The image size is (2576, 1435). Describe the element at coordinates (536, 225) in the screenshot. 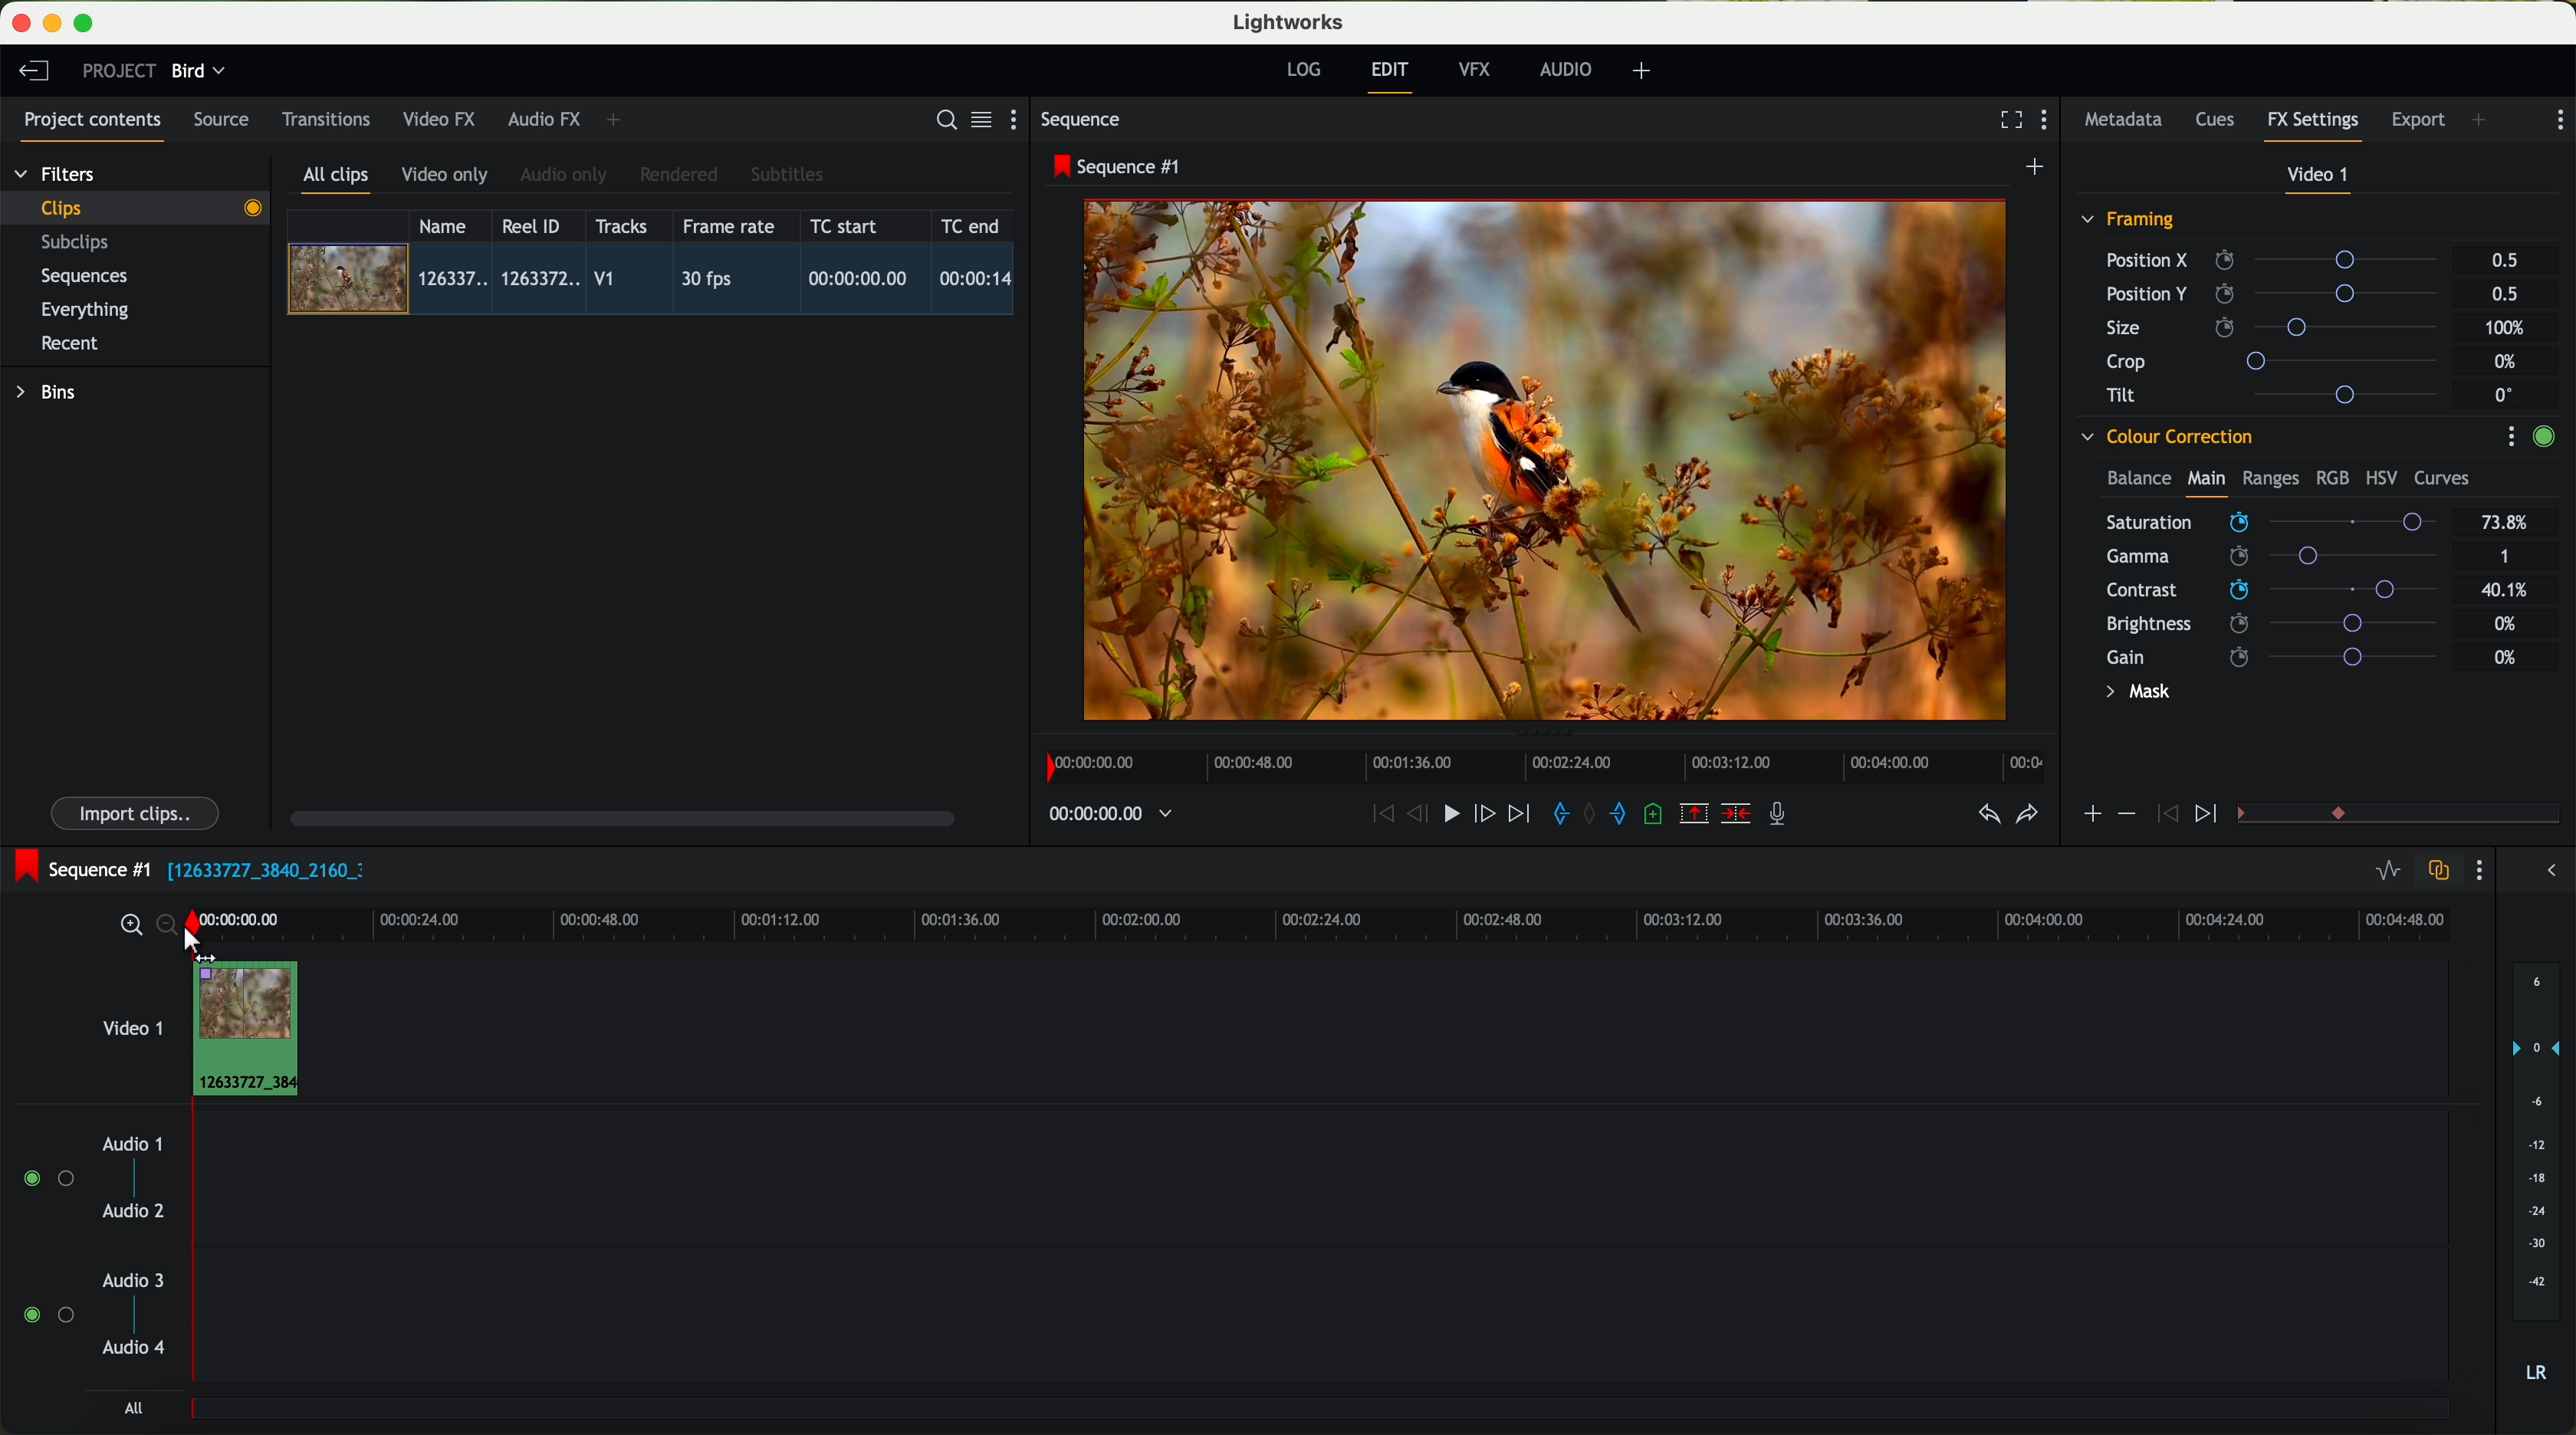

I see `Reel ID` at that location.